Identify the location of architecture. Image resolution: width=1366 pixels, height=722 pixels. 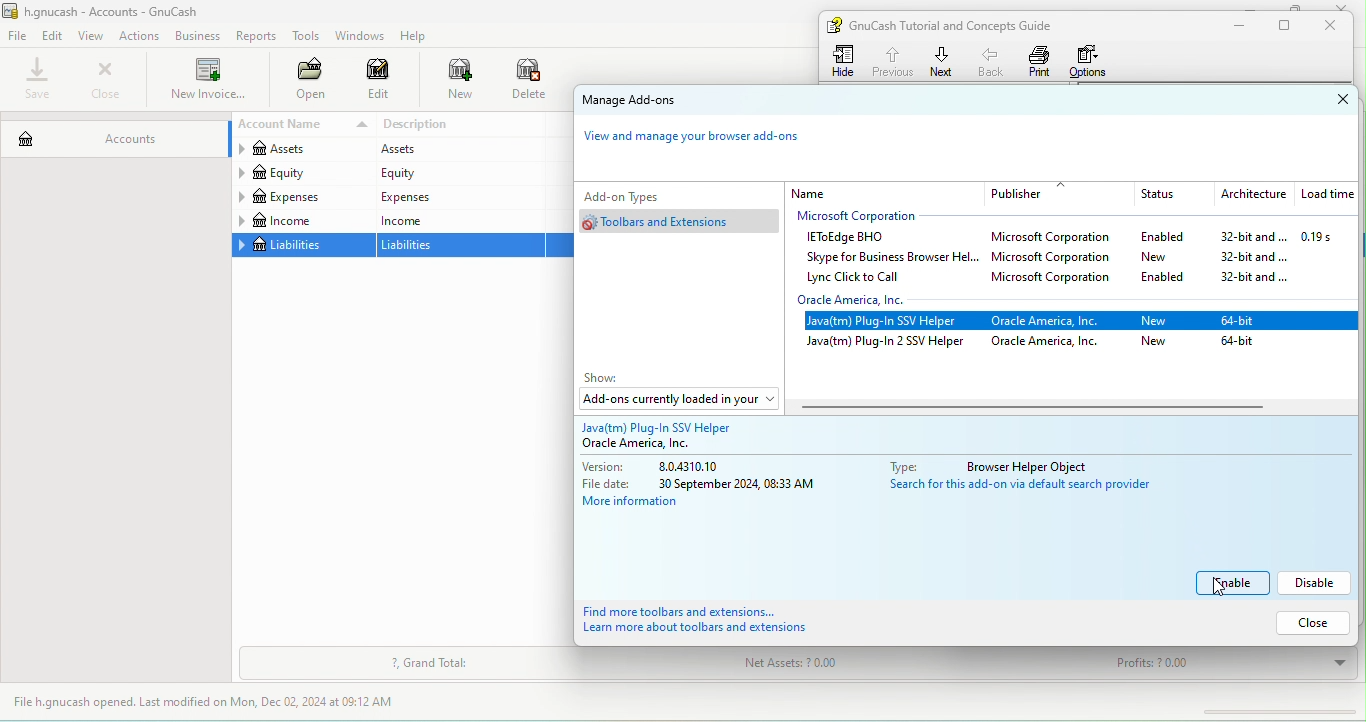
(1251, 195).